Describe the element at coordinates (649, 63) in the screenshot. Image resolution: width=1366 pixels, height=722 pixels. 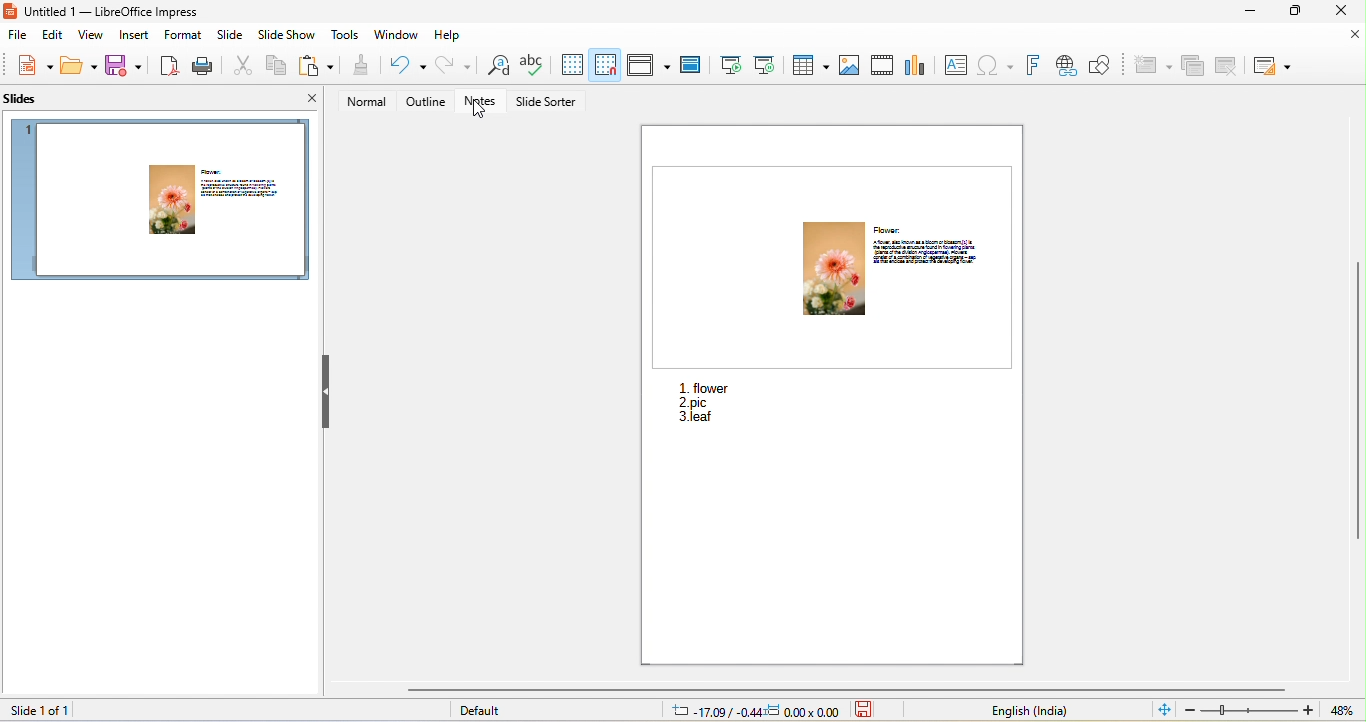
I see `display view` at that location.